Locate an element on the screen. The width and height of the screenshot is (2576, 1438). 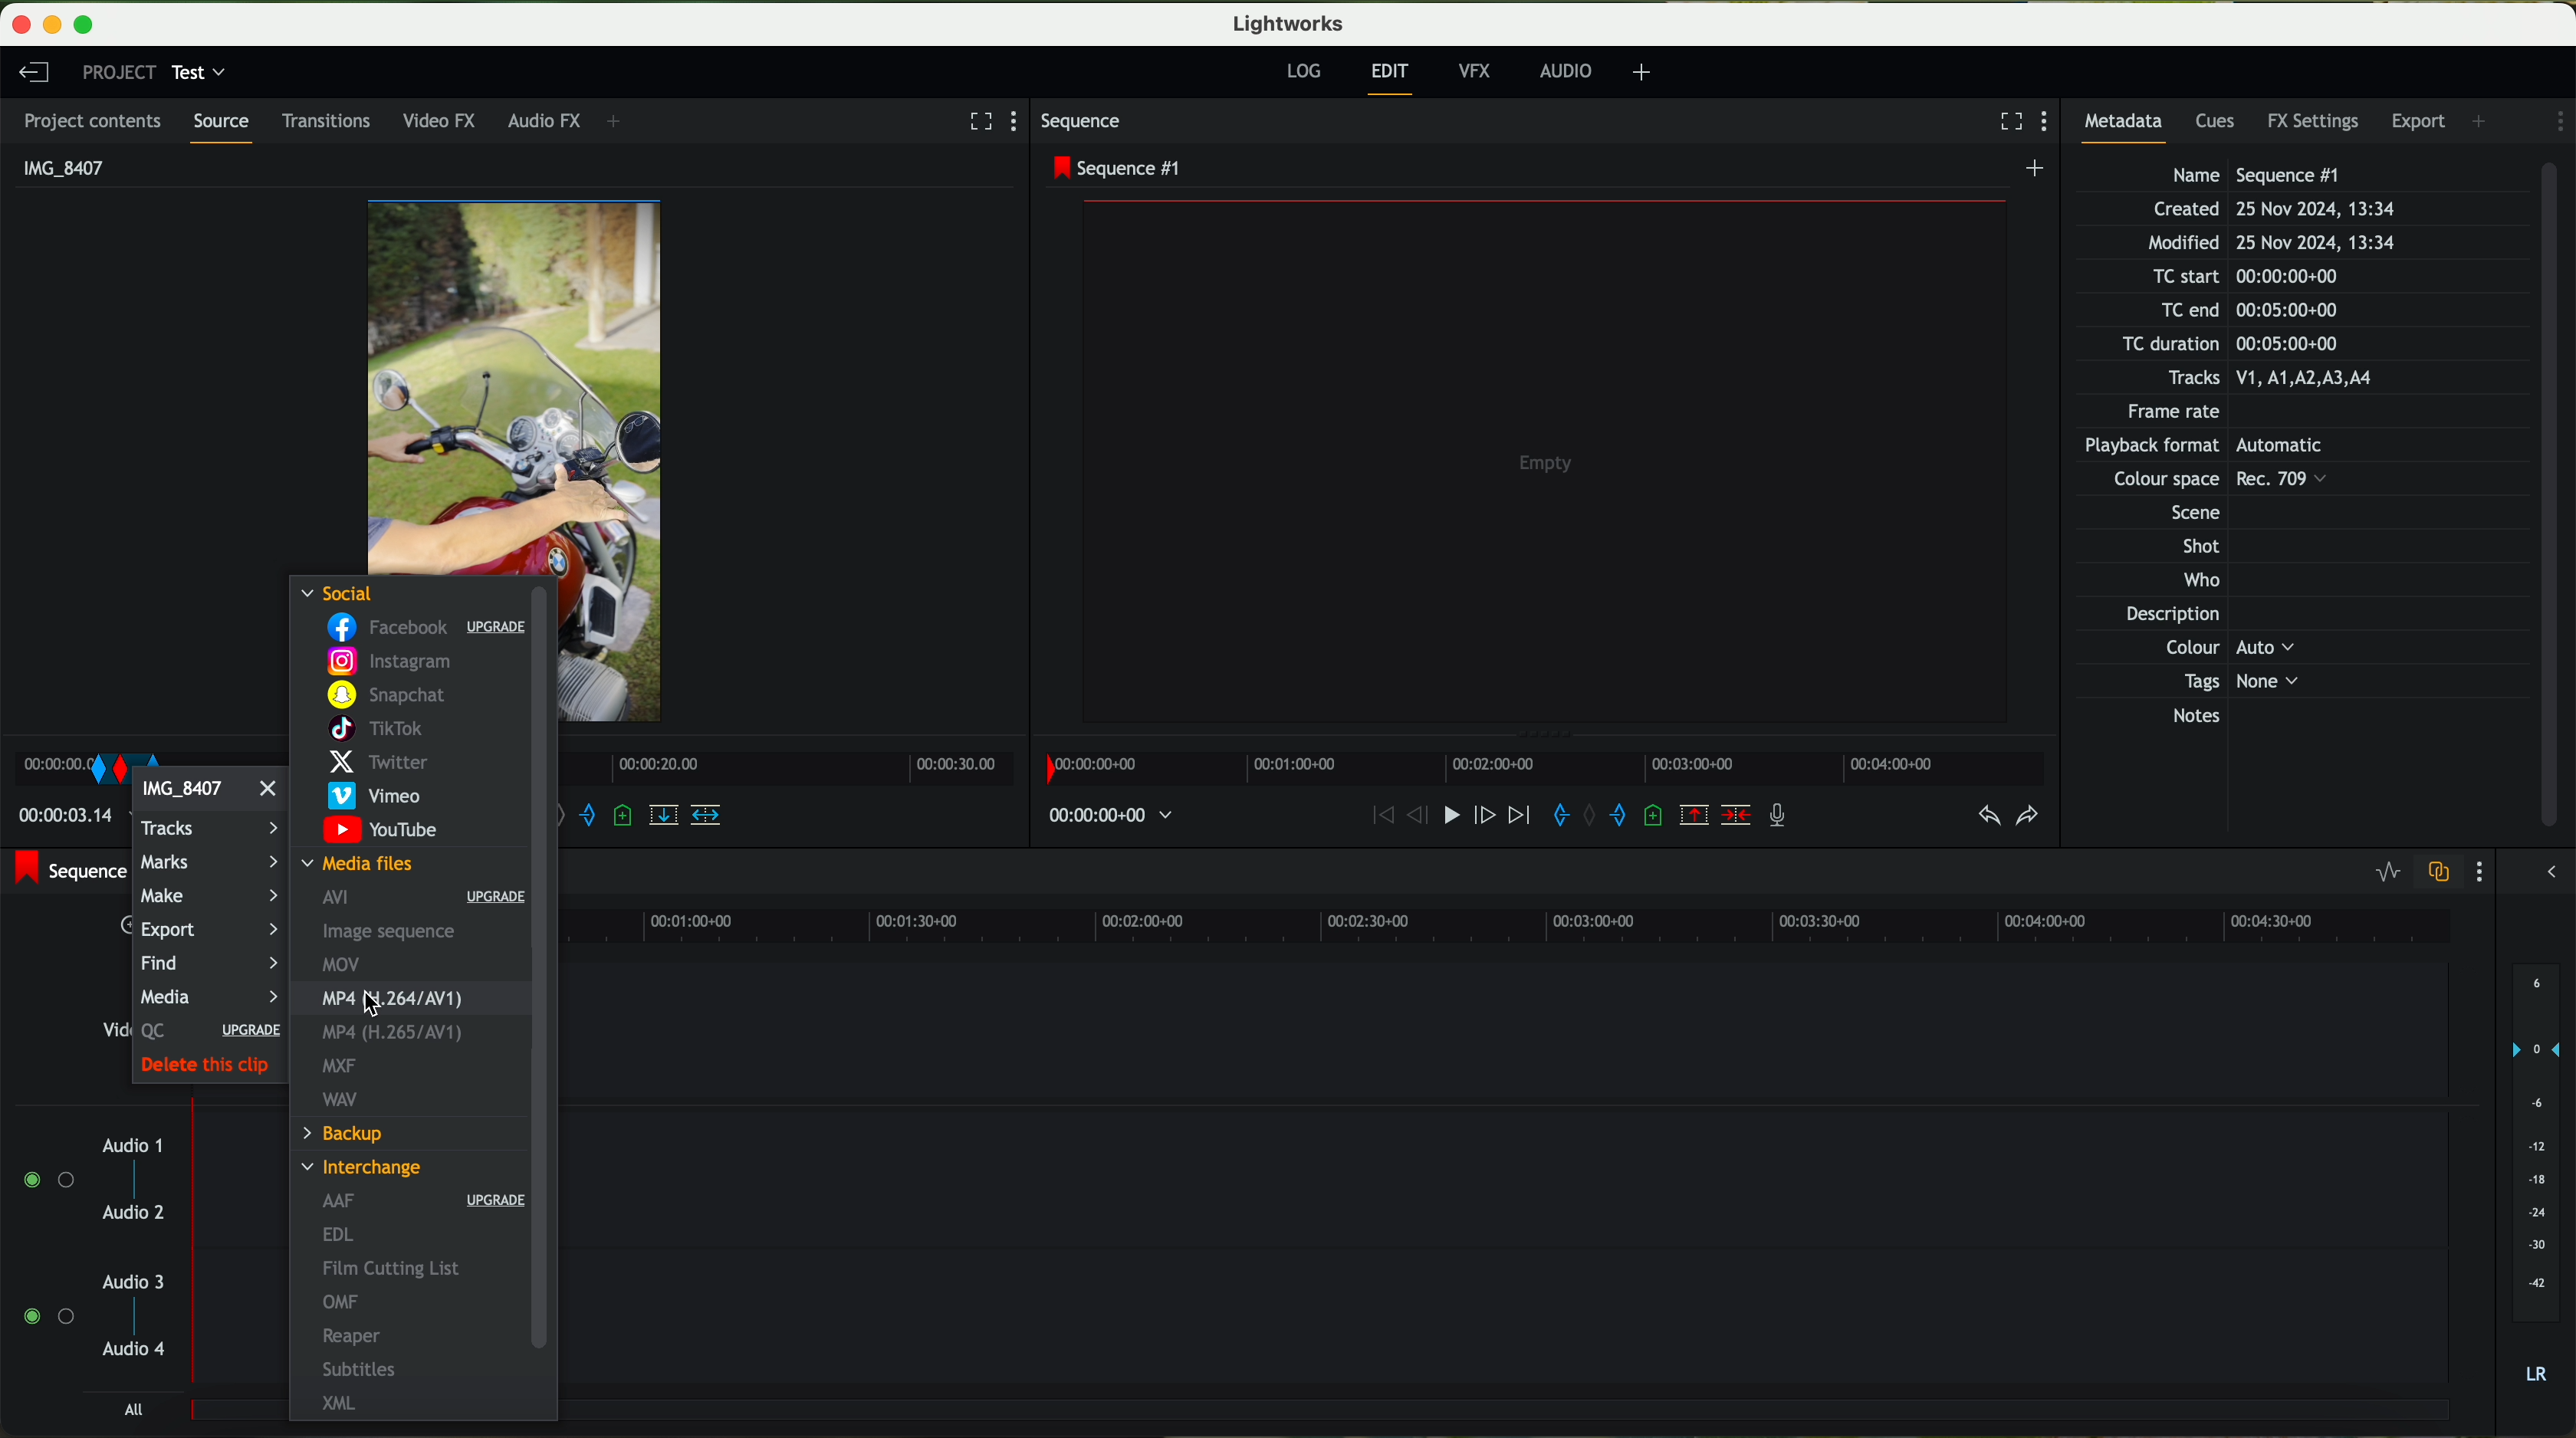
track is located at coordinates (1525, 1172).